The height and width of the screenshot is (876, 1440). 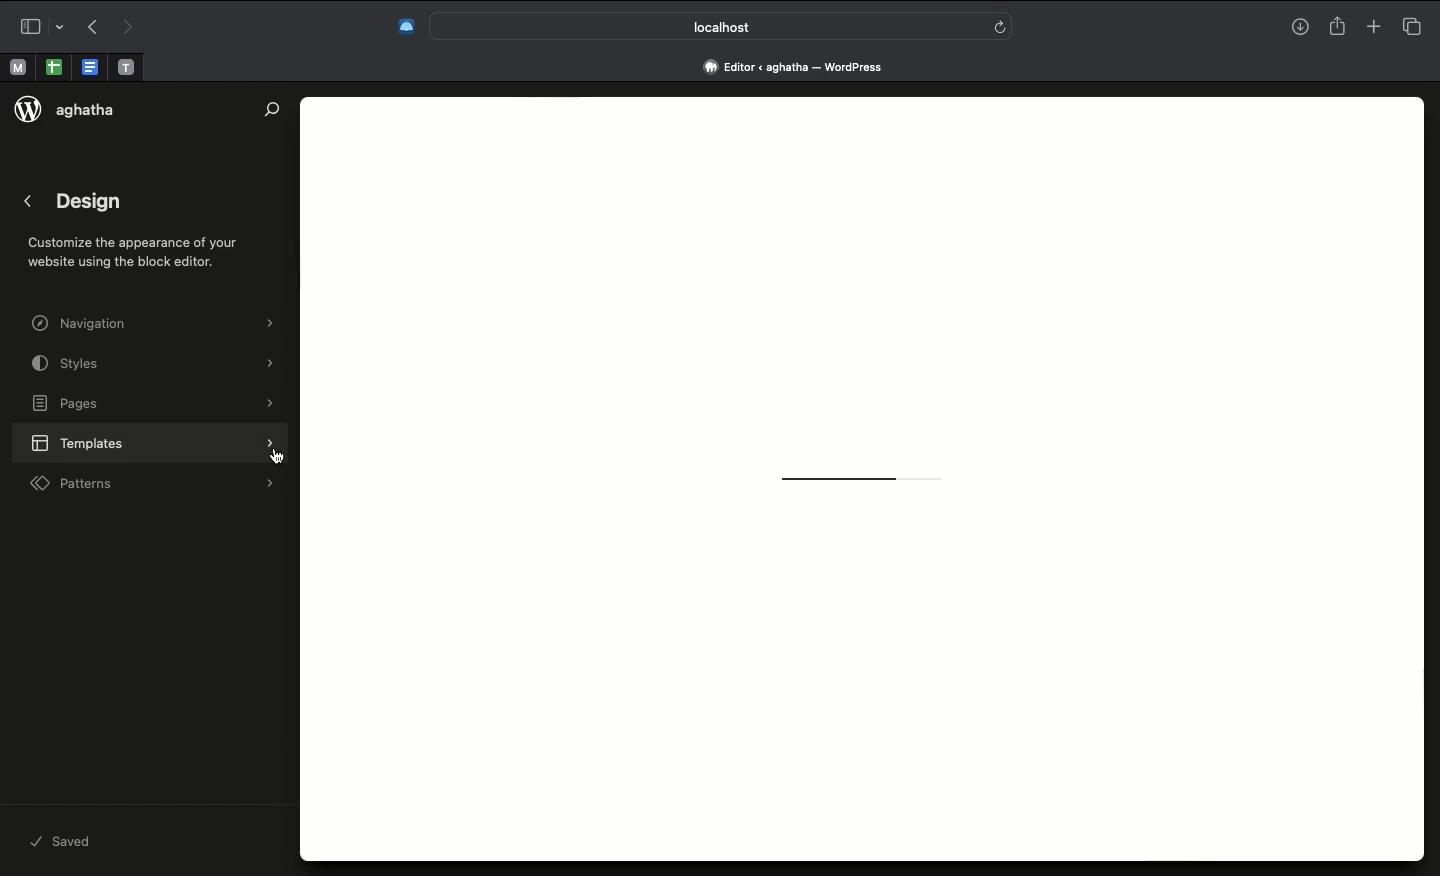 I want to click on cursor, so click(x=277, y=459).